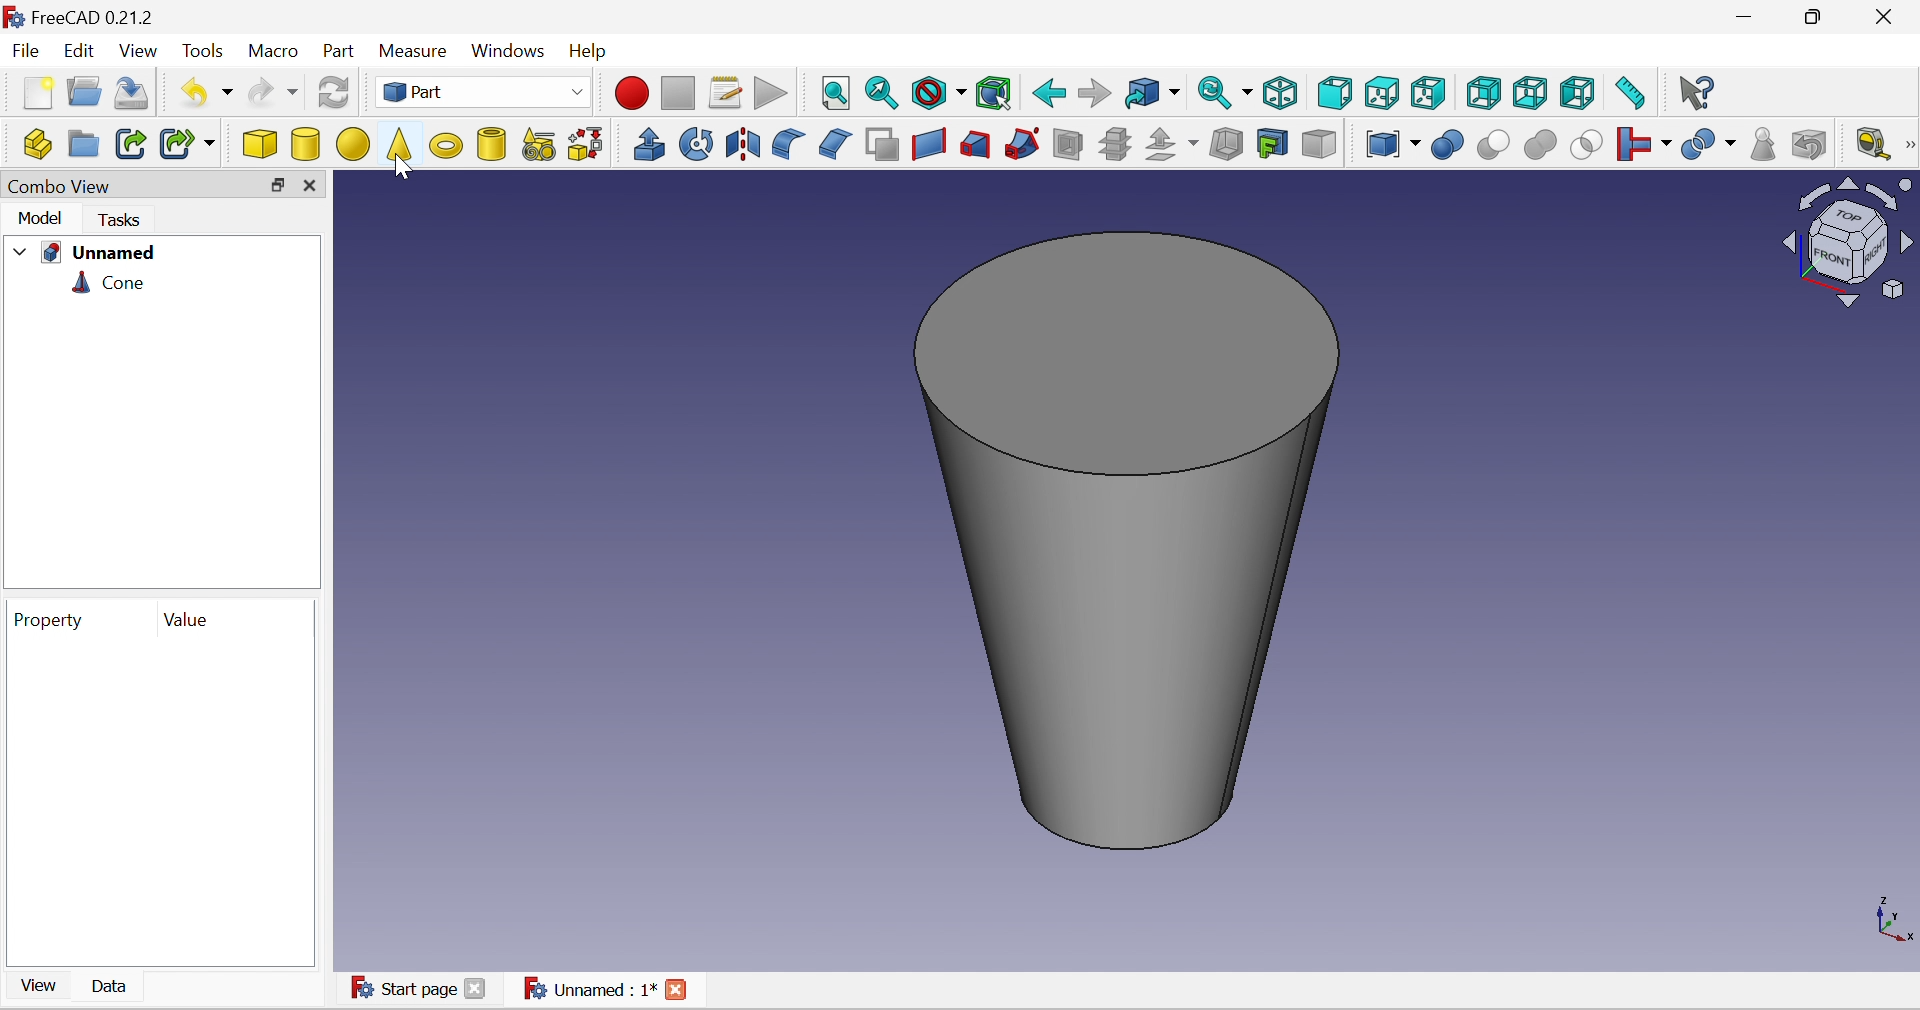 This screenshot has width=1920, height=1010. Describe the element at coordinates (81, 53) in the screenshot. I see `Edit` at that location.